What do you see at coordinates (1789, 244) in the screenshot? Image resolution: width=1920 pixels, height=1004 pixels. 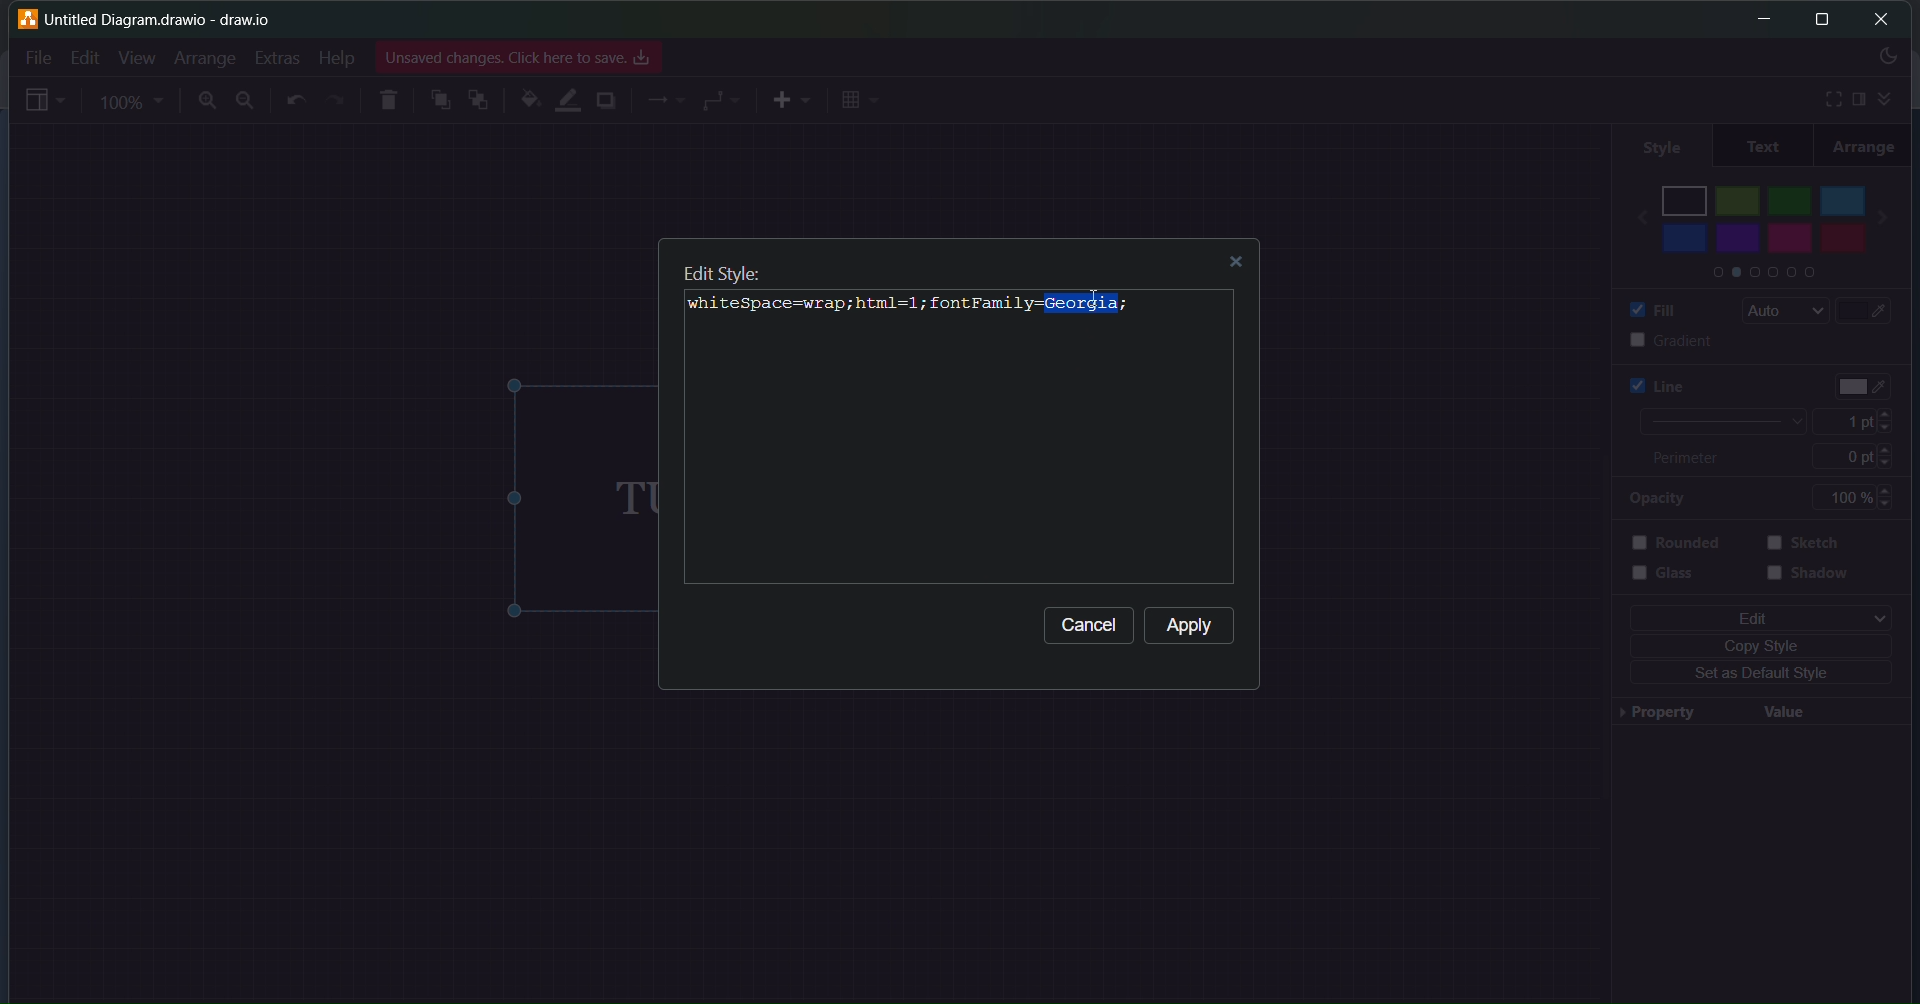 I see `pink` at bounding box center [1789, 244].